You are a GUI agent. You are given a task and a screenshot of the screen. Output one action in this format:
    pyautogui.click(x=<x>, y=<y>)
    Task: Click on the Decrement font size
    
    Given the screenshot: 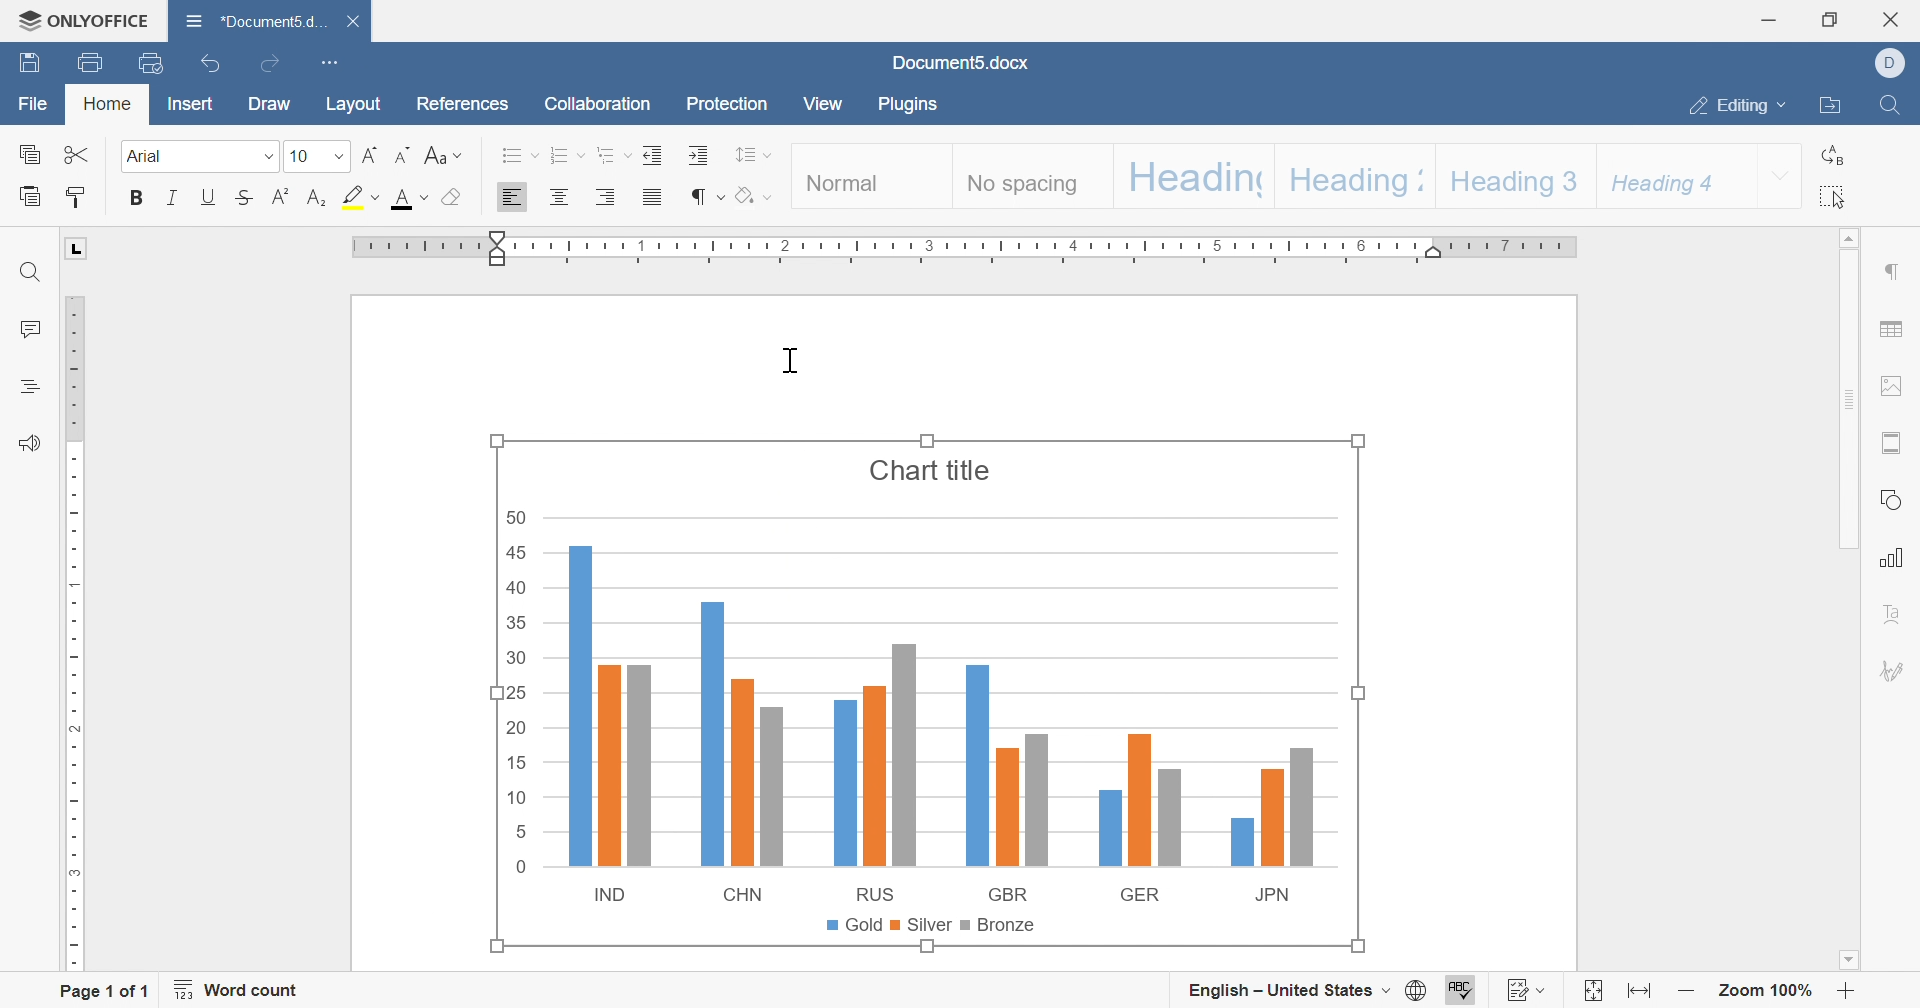 What is the action you would take?
    pyautogui.click(x=405, y=156)
    